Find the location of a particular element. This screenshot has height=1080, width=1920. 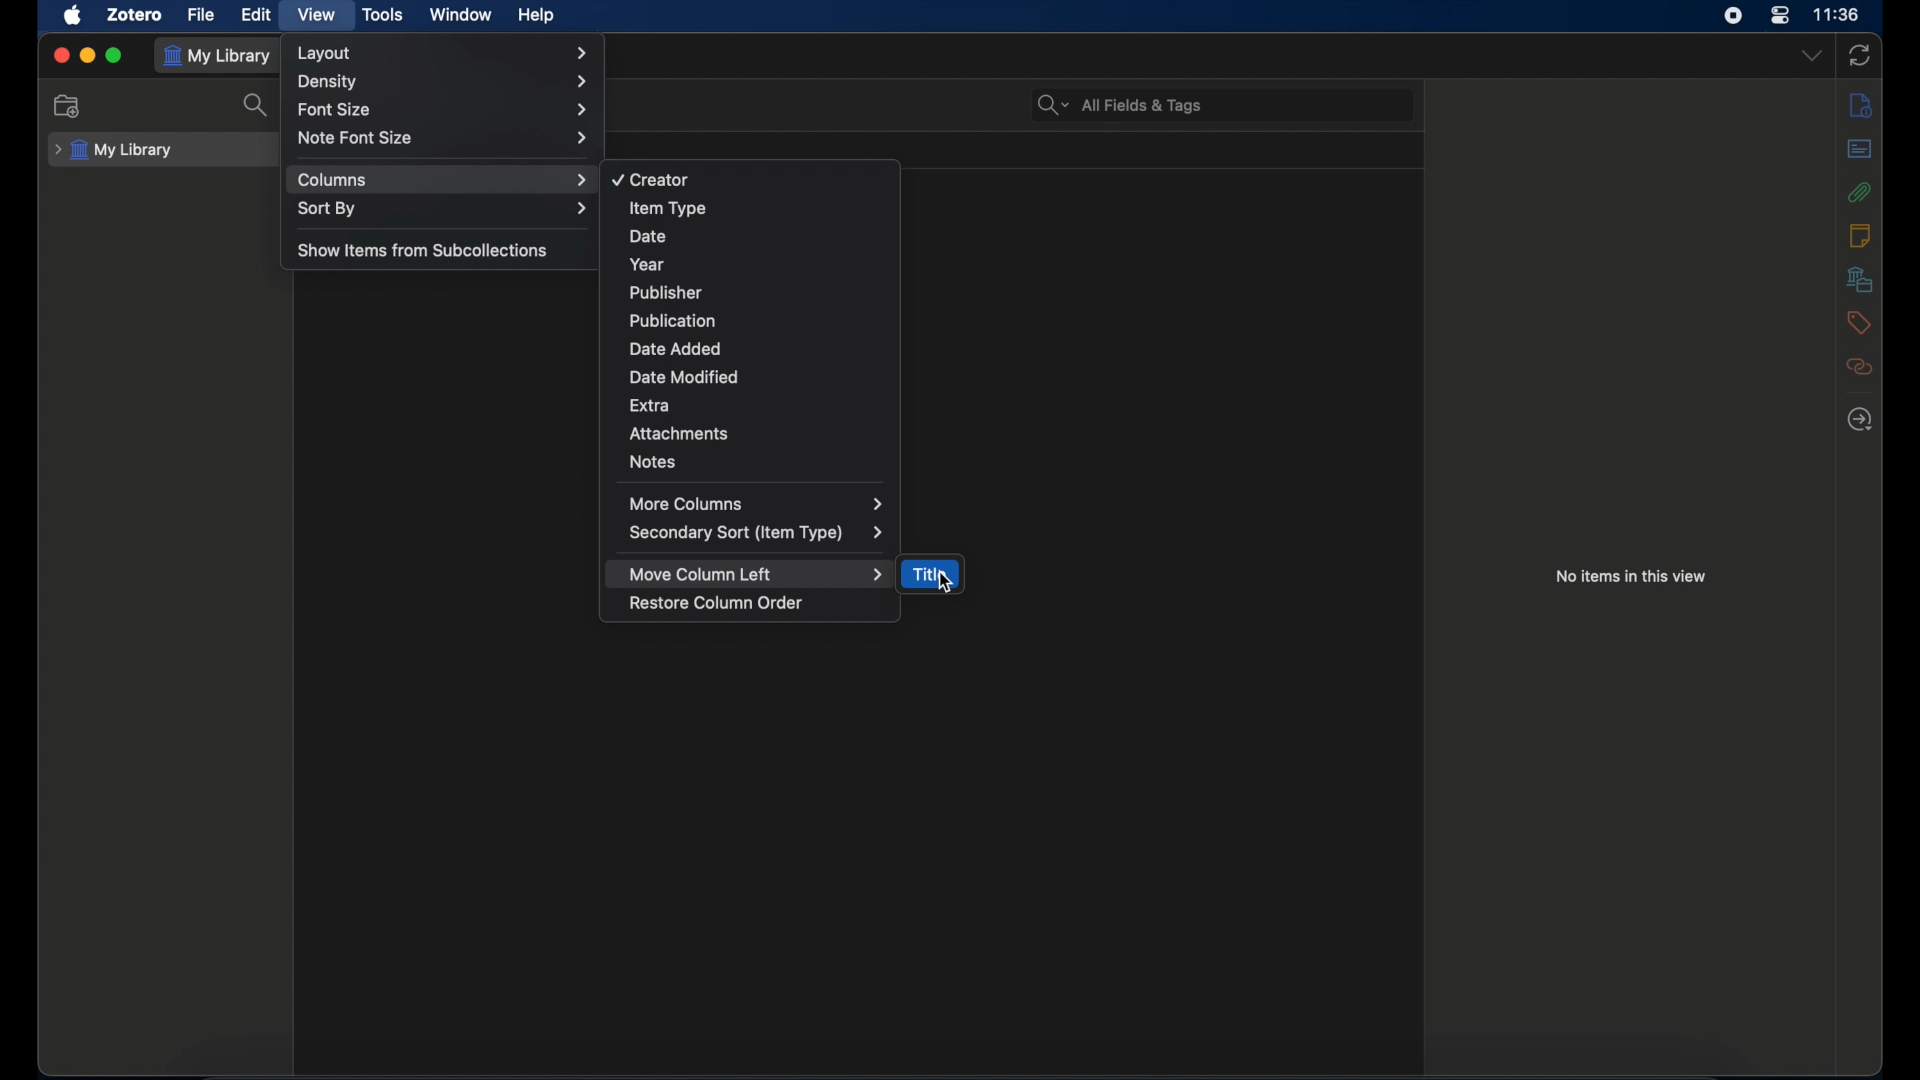

screen recorder is located at coordinates (1733, 15).